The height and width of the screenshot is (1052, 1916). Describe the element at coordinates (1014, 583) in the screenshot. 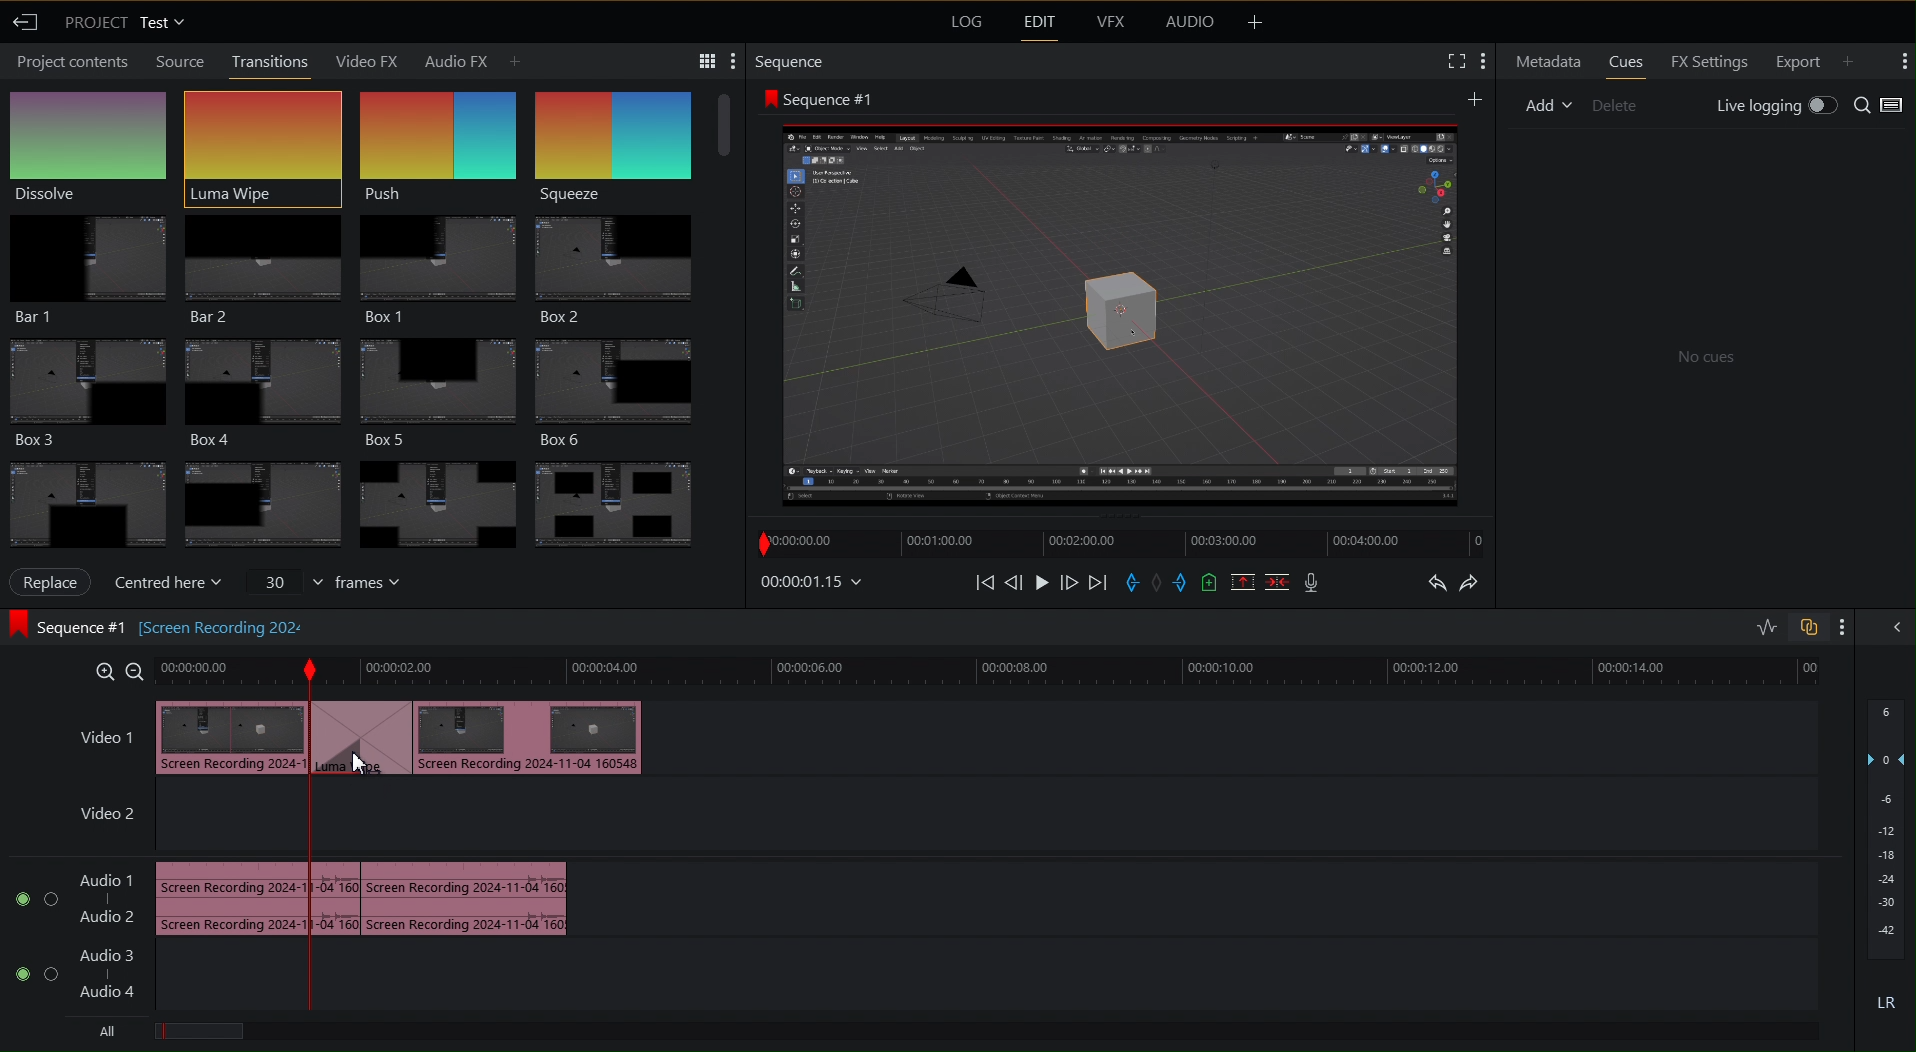

I see `Move Back` at that location.